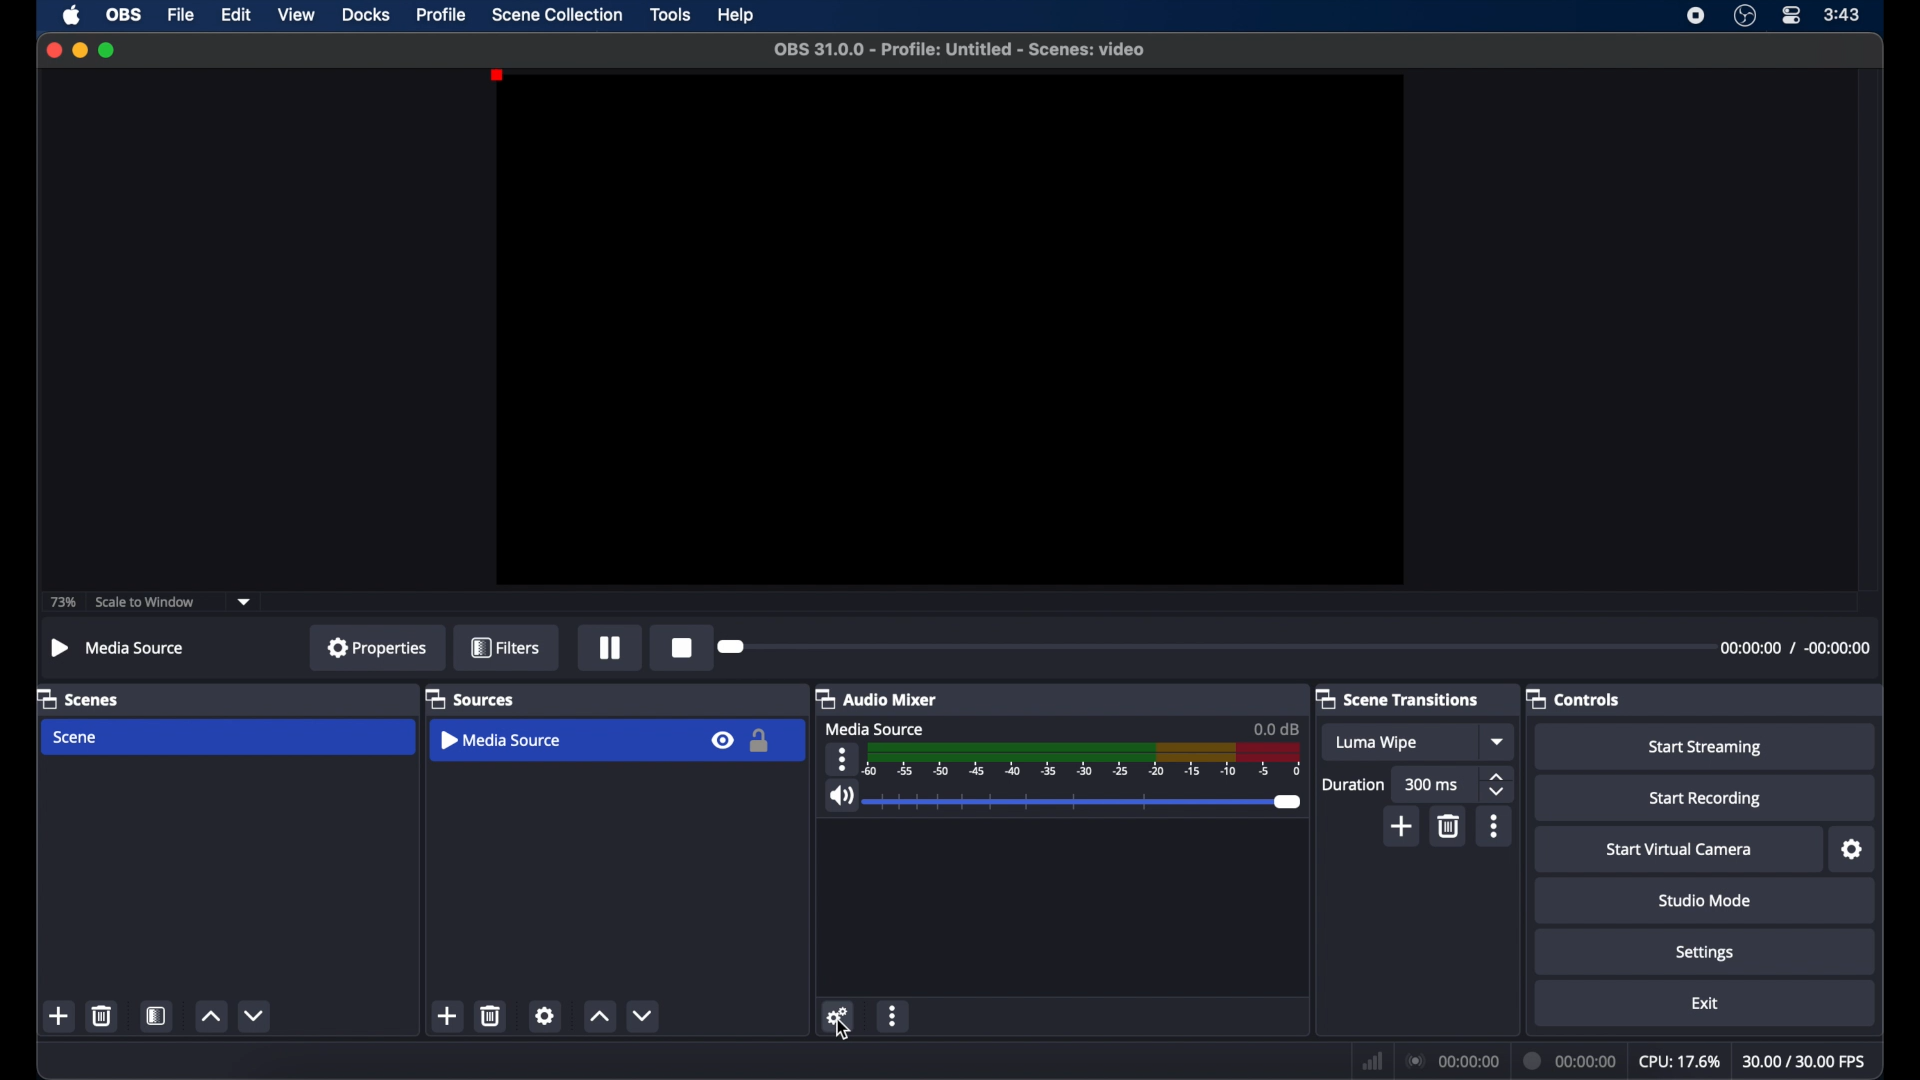  I want to click on cursor, so click(844, 1030).